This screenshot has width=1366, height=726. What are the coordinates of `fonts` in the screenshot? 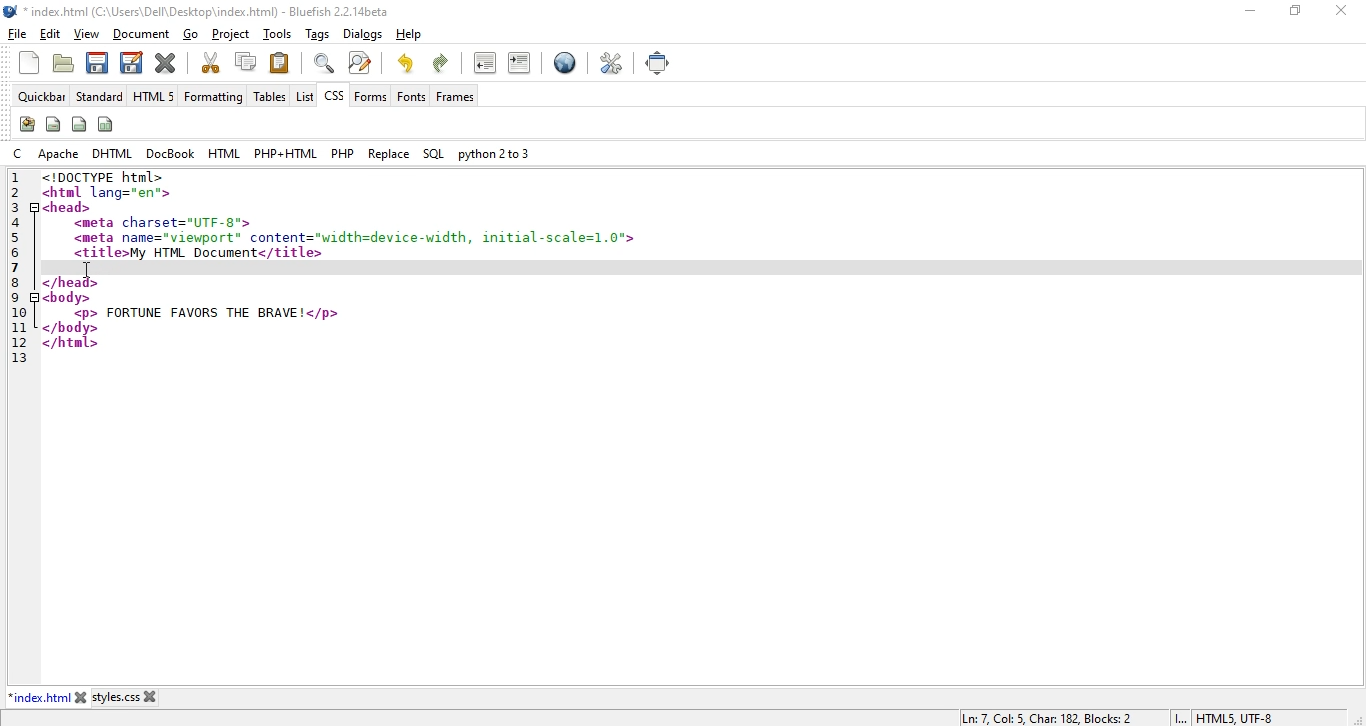 It's located at (411, 96).